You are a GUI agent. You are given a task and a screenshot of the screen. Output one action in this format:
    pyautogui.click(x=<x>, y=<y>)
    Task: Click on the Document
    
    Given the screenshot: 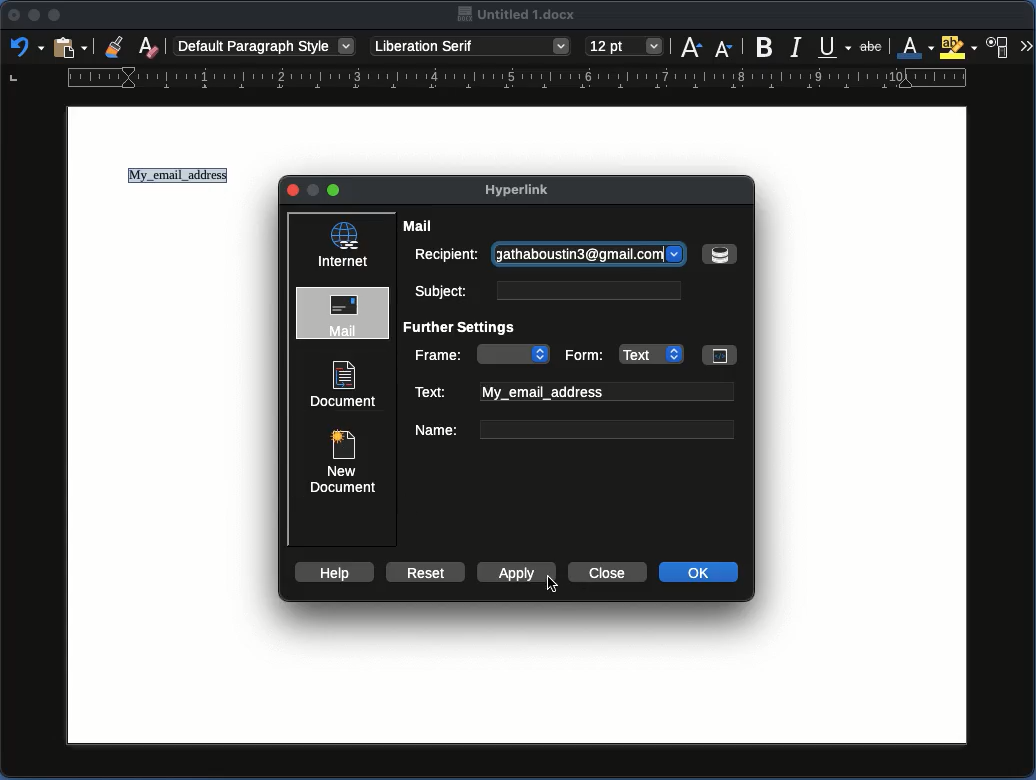 What is the action you would take?
    pyautogui.click(x=344, y=384)
    